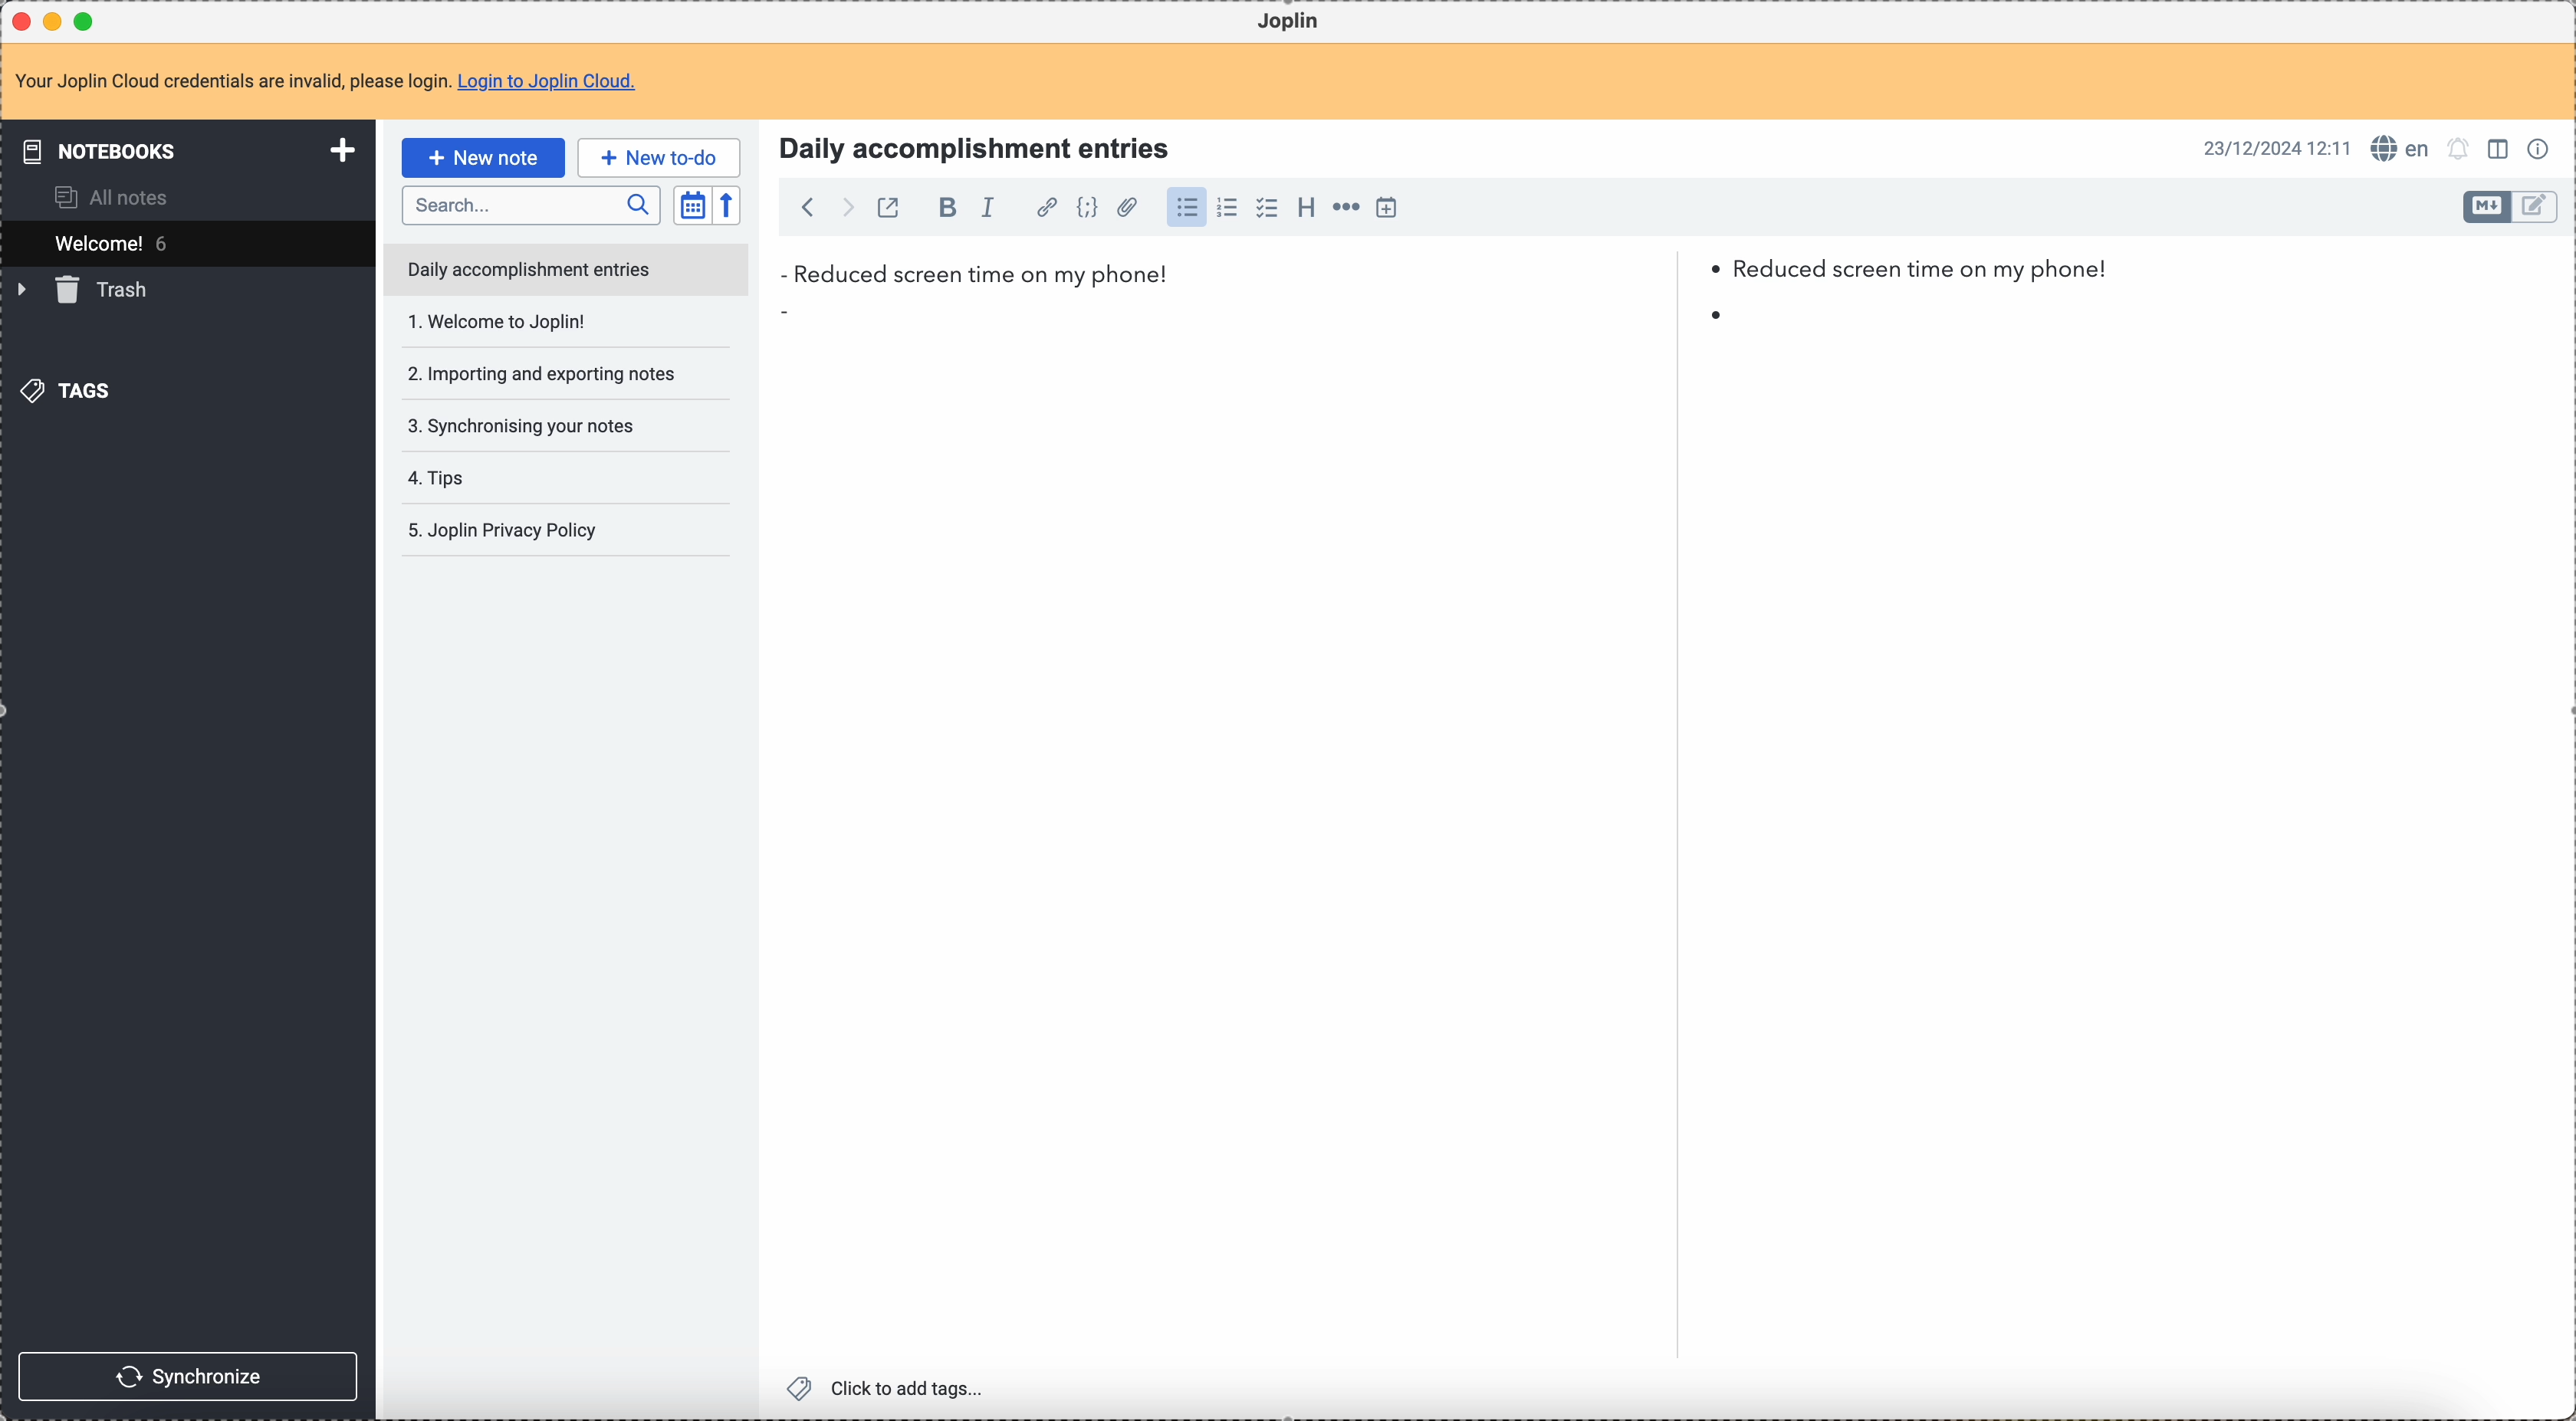 This screenshot has width=2576, height=1421. Describe the element at coordinates (2460, 150) in the screenshot. I see `set notifications` at that location.